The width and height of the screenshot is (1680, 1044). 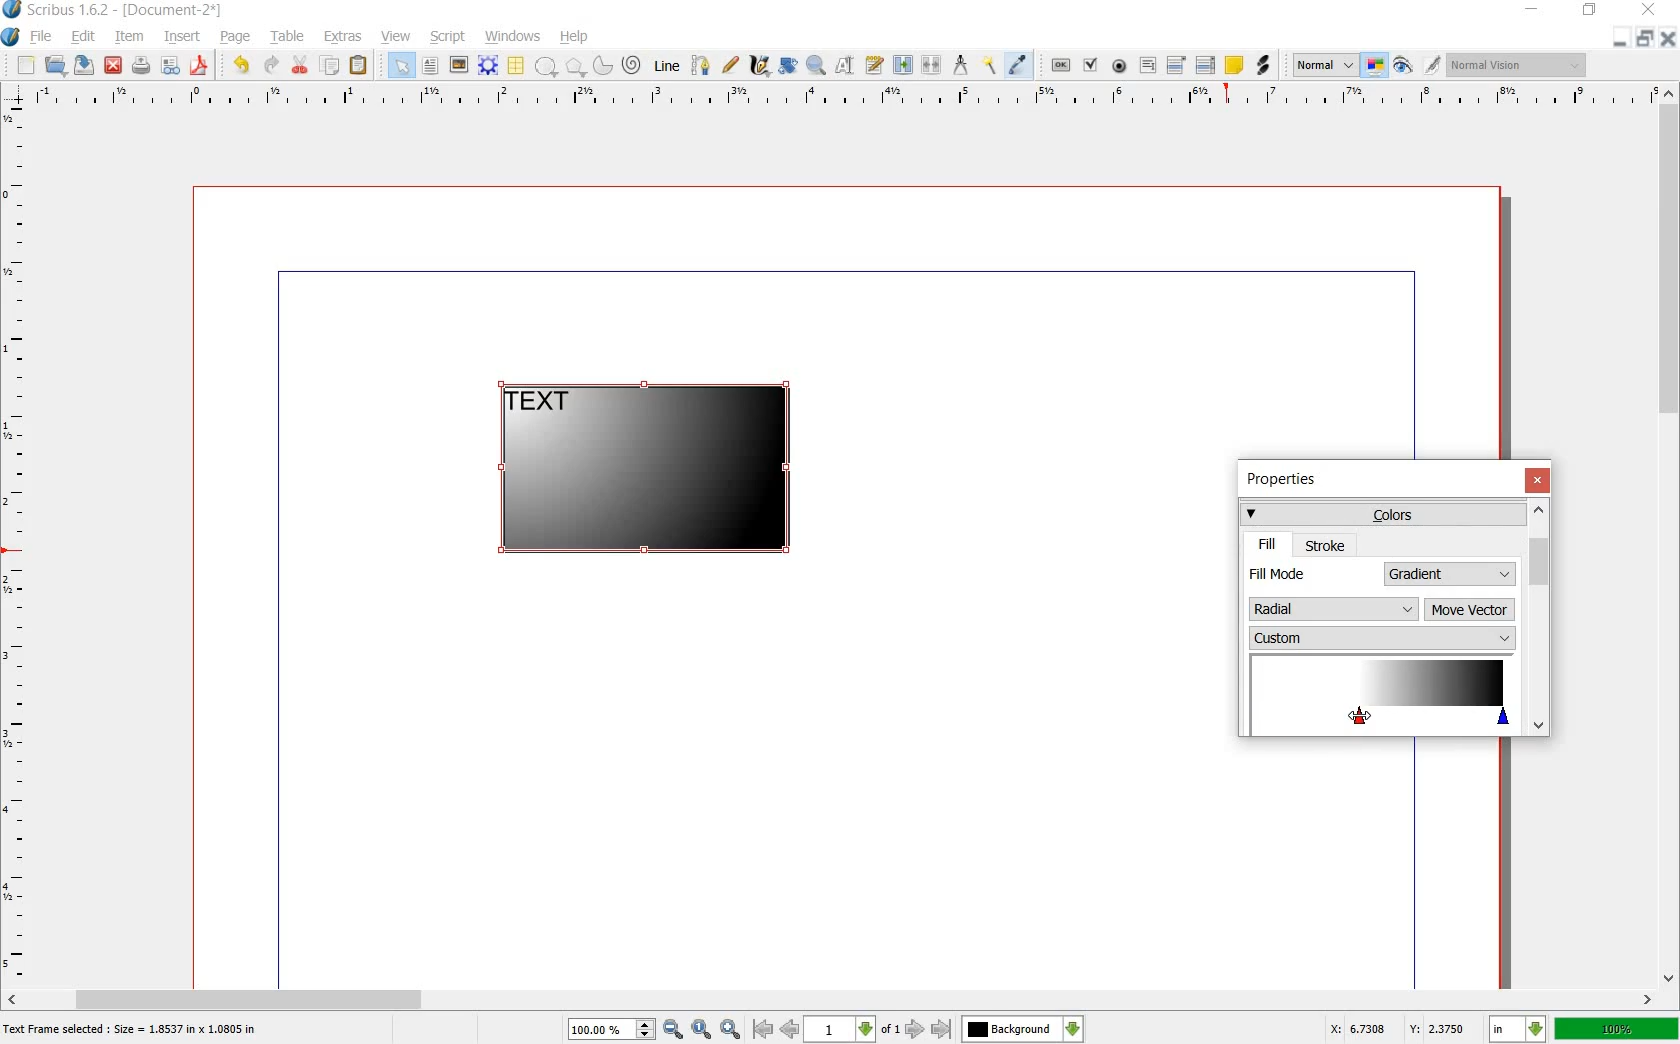 I want to click on toggle color management system, so click(x=1376, y=66).